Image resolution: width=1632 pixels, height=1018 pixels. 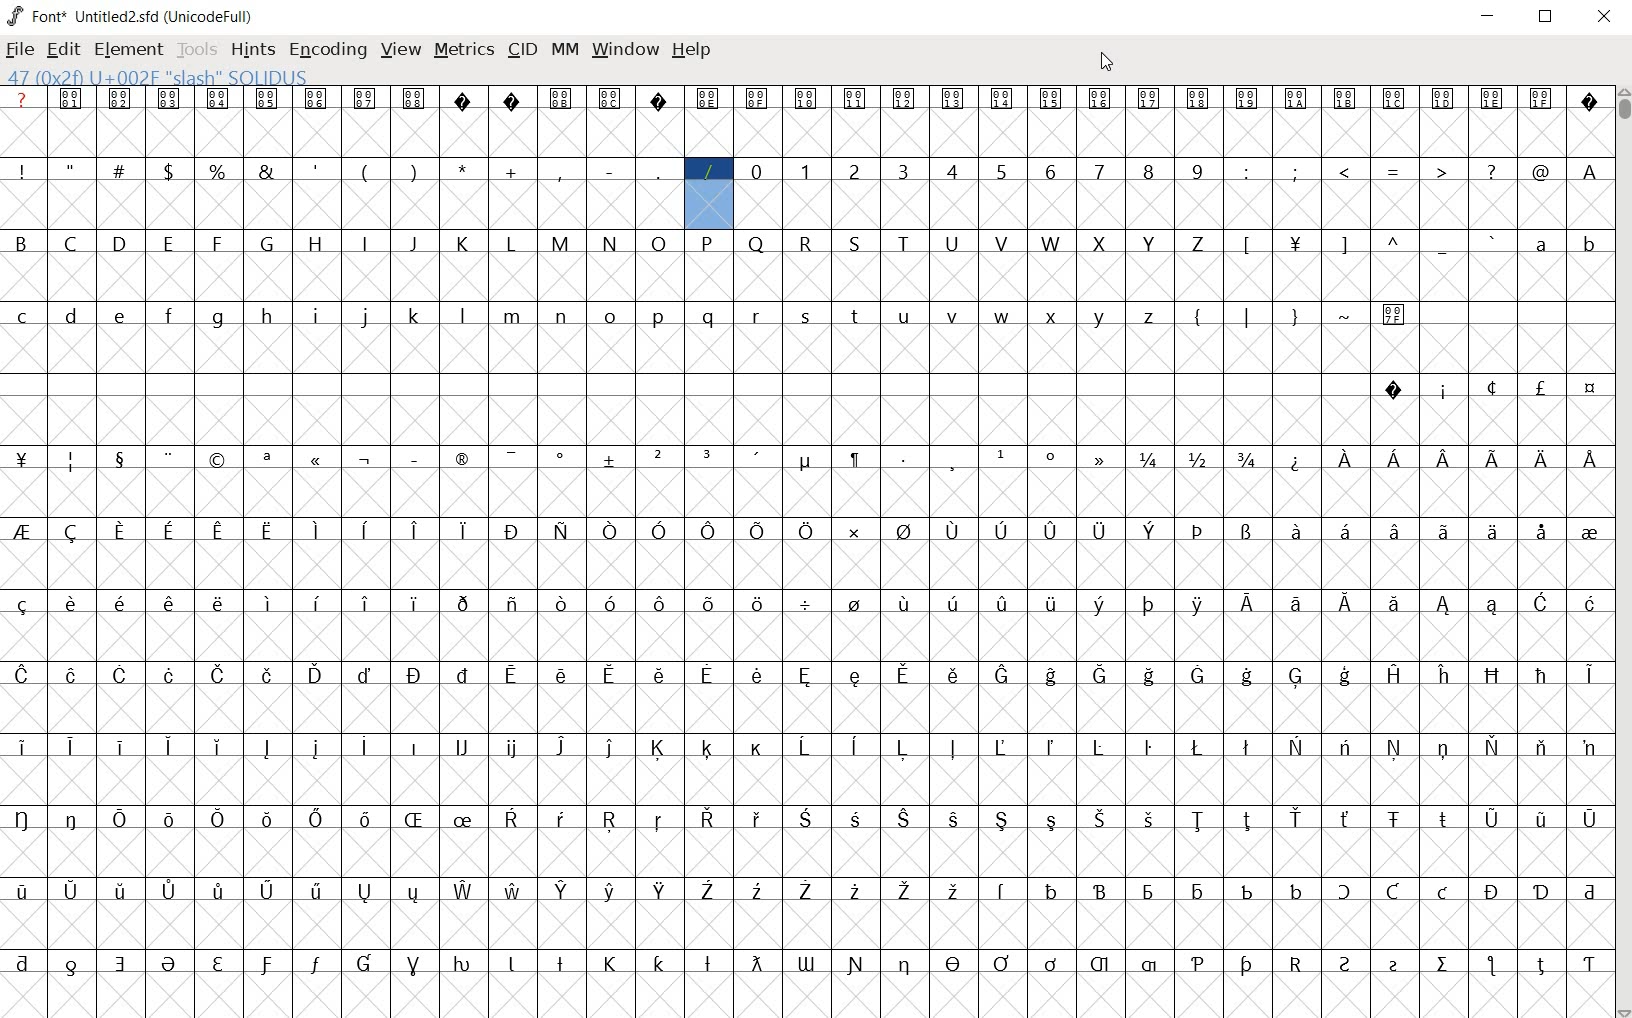 What do you see at coordinates (119, 746) in the screenshot?
I see `glyph` at bounding box center [119, 746].